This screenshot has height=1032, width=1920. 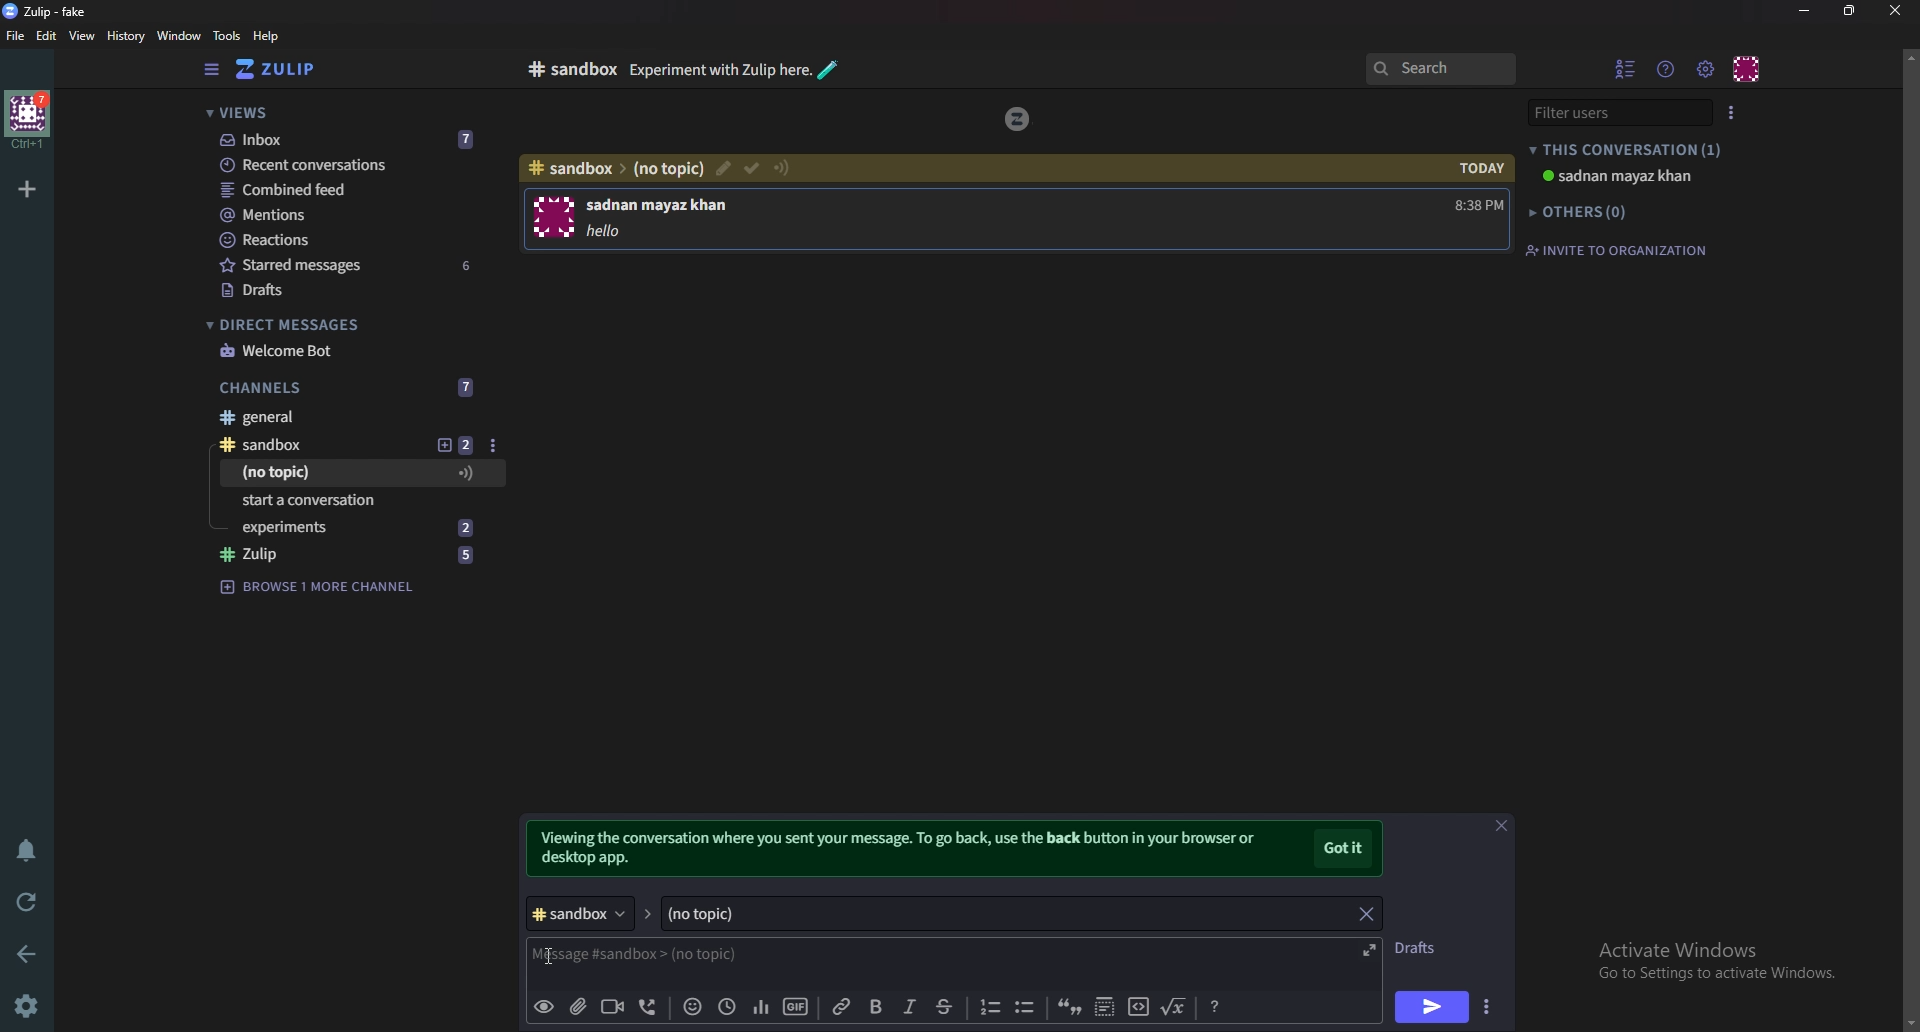 What do you see at coordinates (48, 12) in the screenshot?
I see `zulip-fake` at bounding box center [48, 12].